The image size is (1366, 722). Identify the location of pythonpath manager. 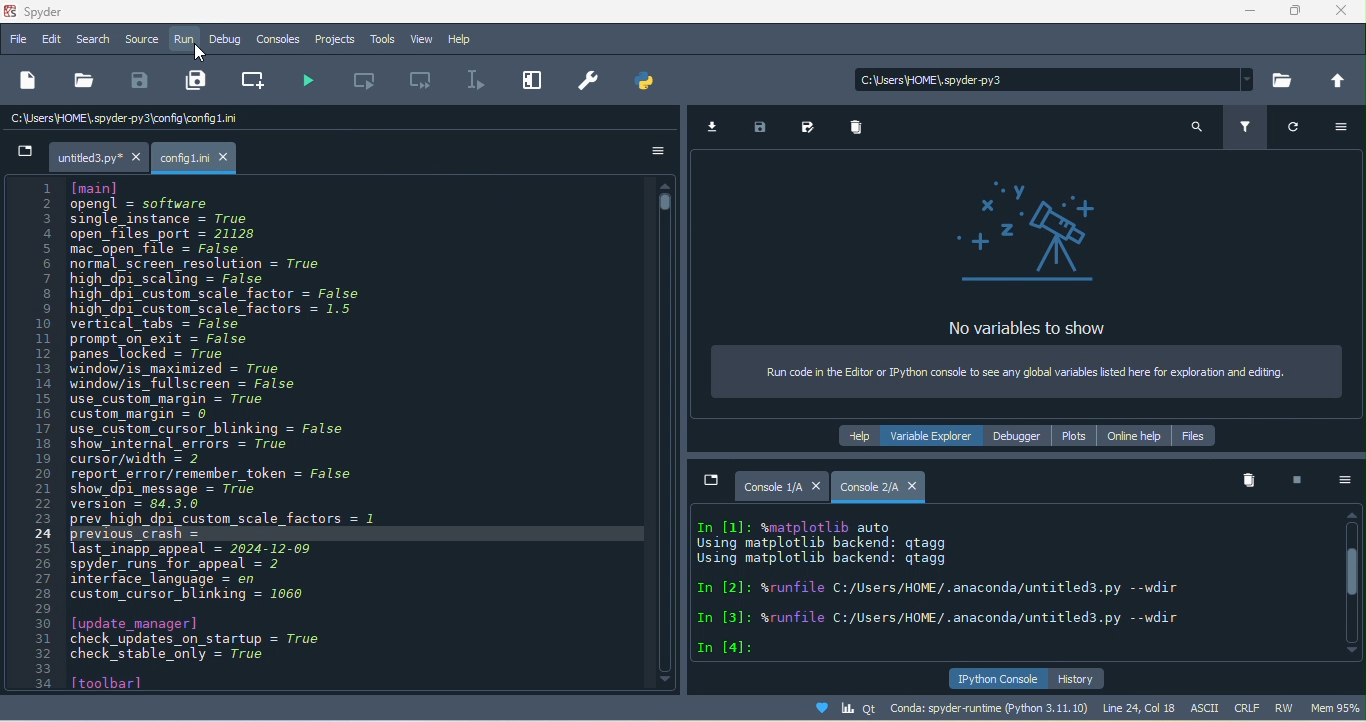
(650, 85).